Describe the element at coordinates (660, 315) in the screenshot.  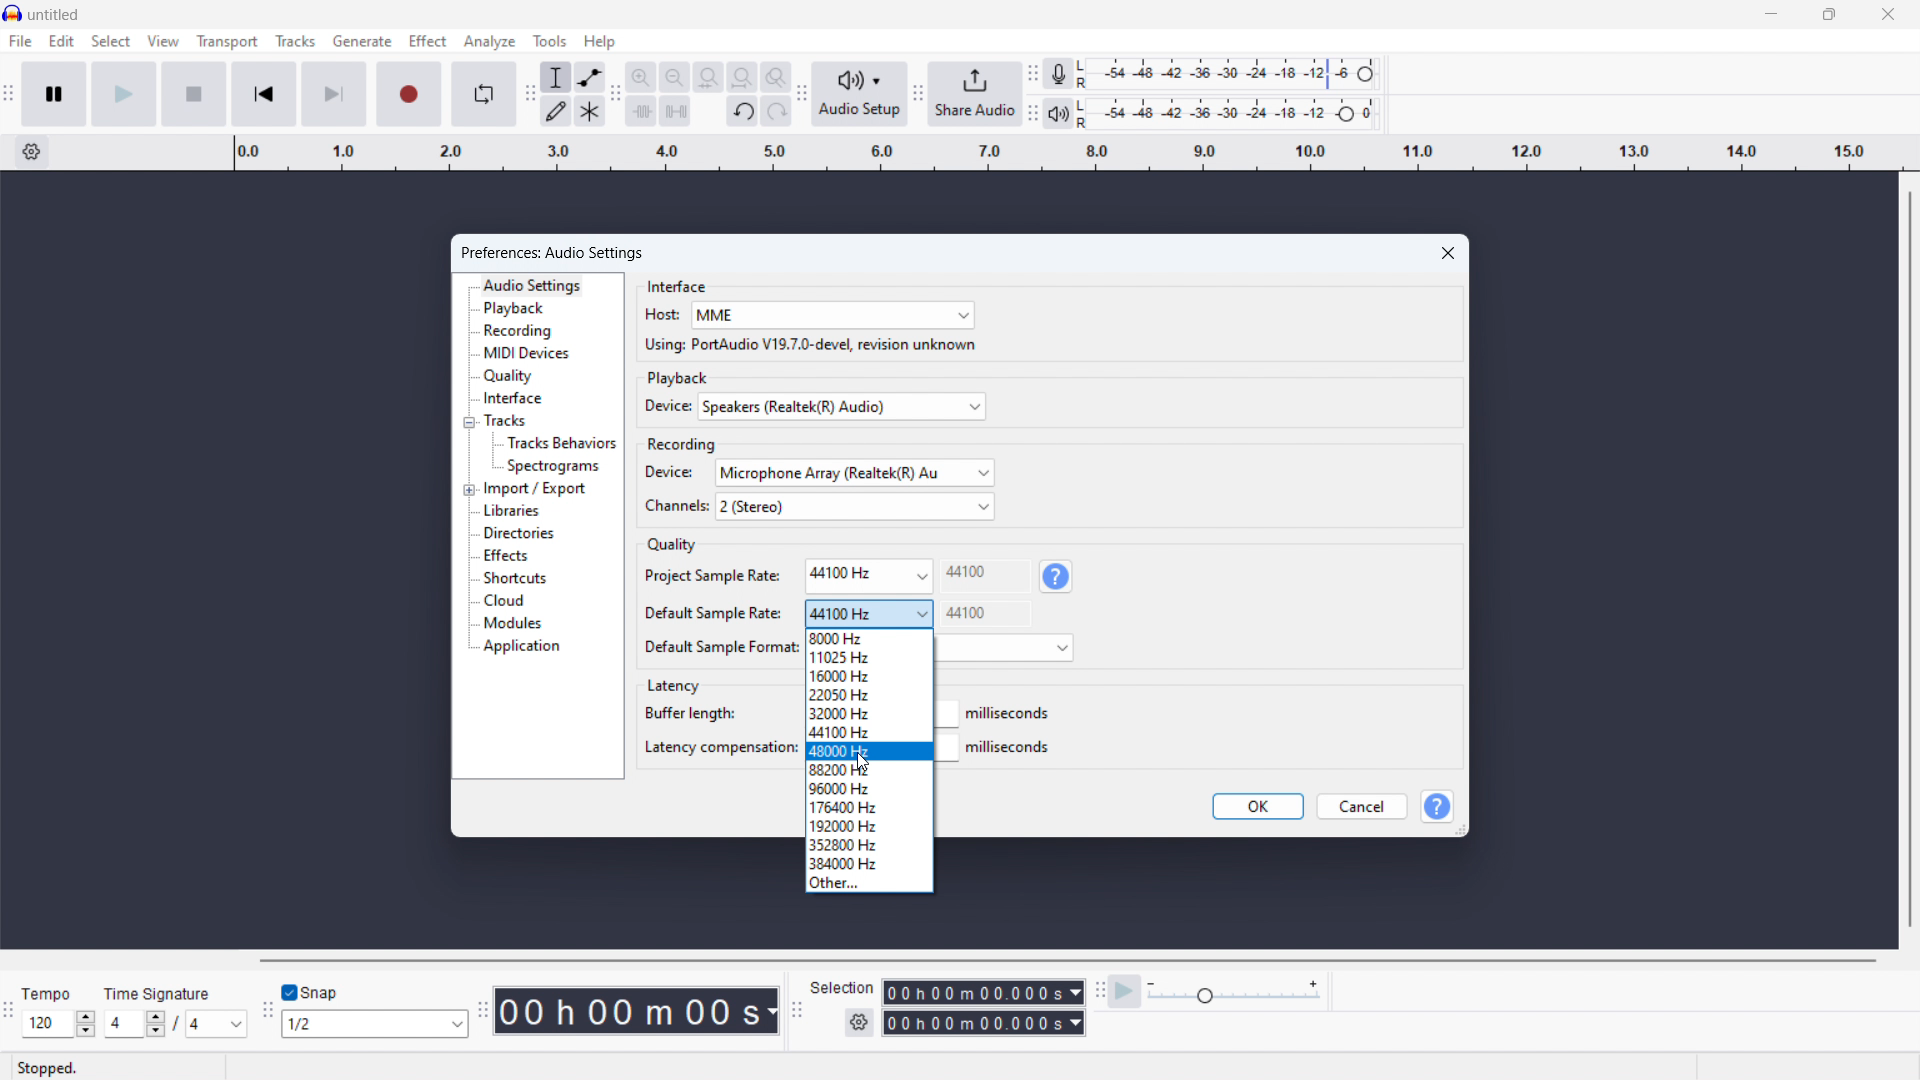
I see `host` at that location.